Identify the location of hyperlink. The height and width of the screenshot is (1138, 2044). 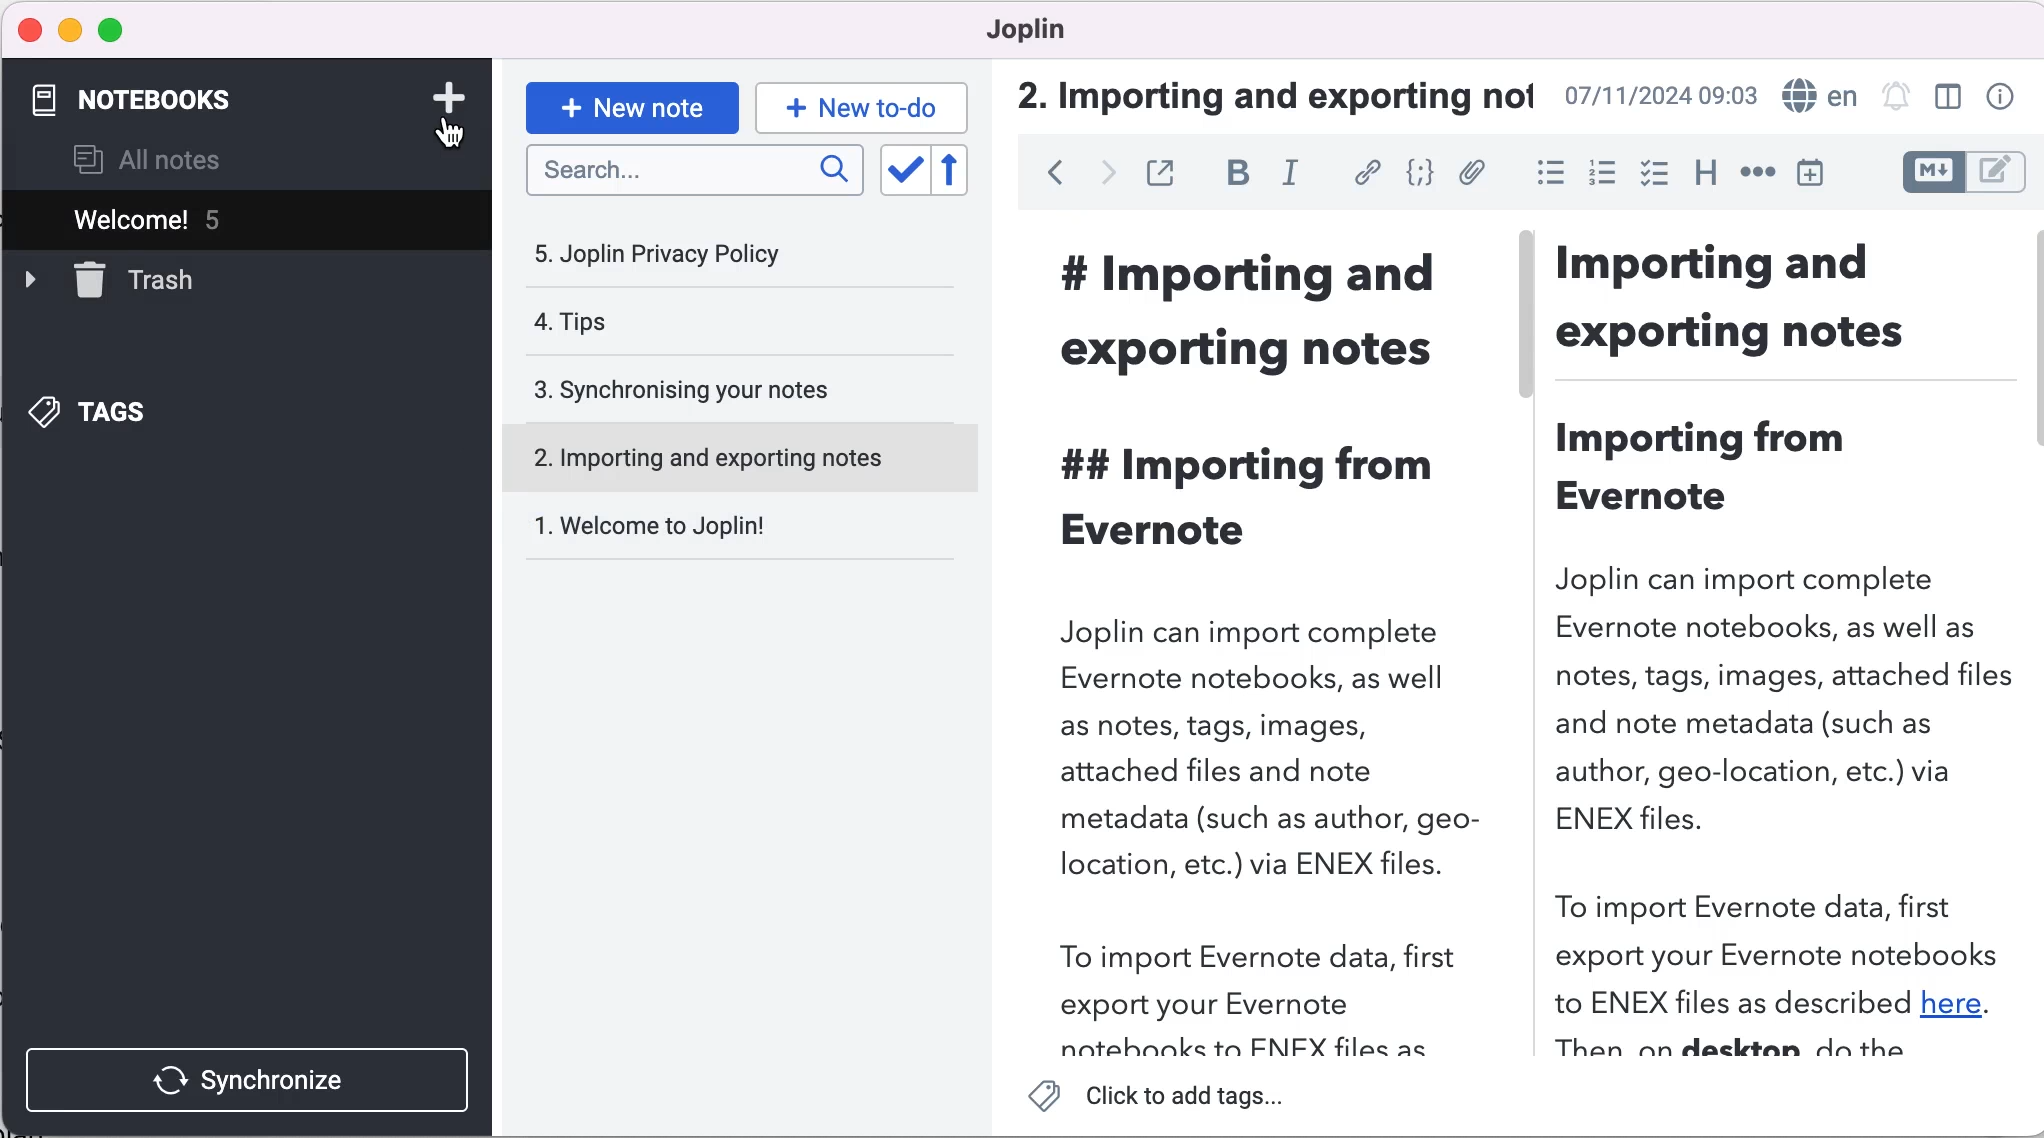
(1369, 176).